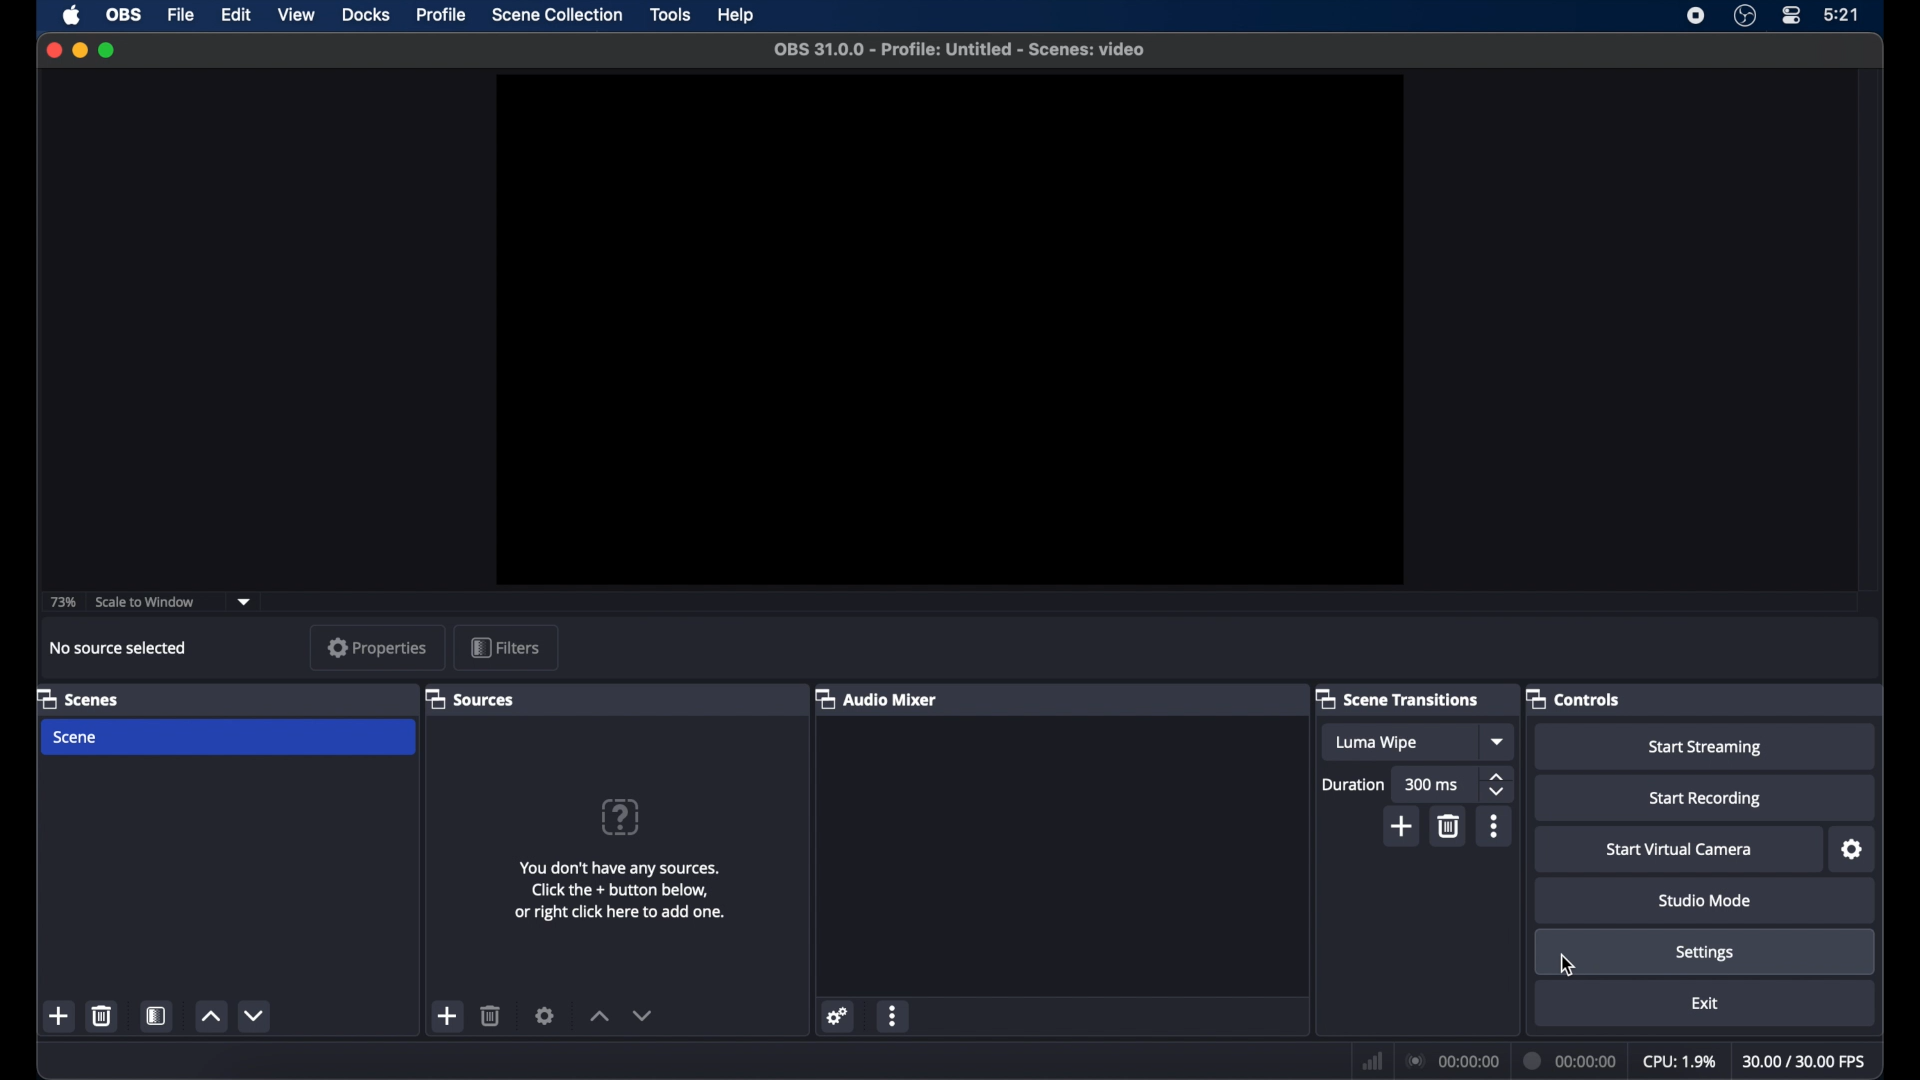 The height and width of the screenshot is (1080, 1920). Describe the element at coordinates (1853, 850) in the screenshot. I see `settings` at that location.